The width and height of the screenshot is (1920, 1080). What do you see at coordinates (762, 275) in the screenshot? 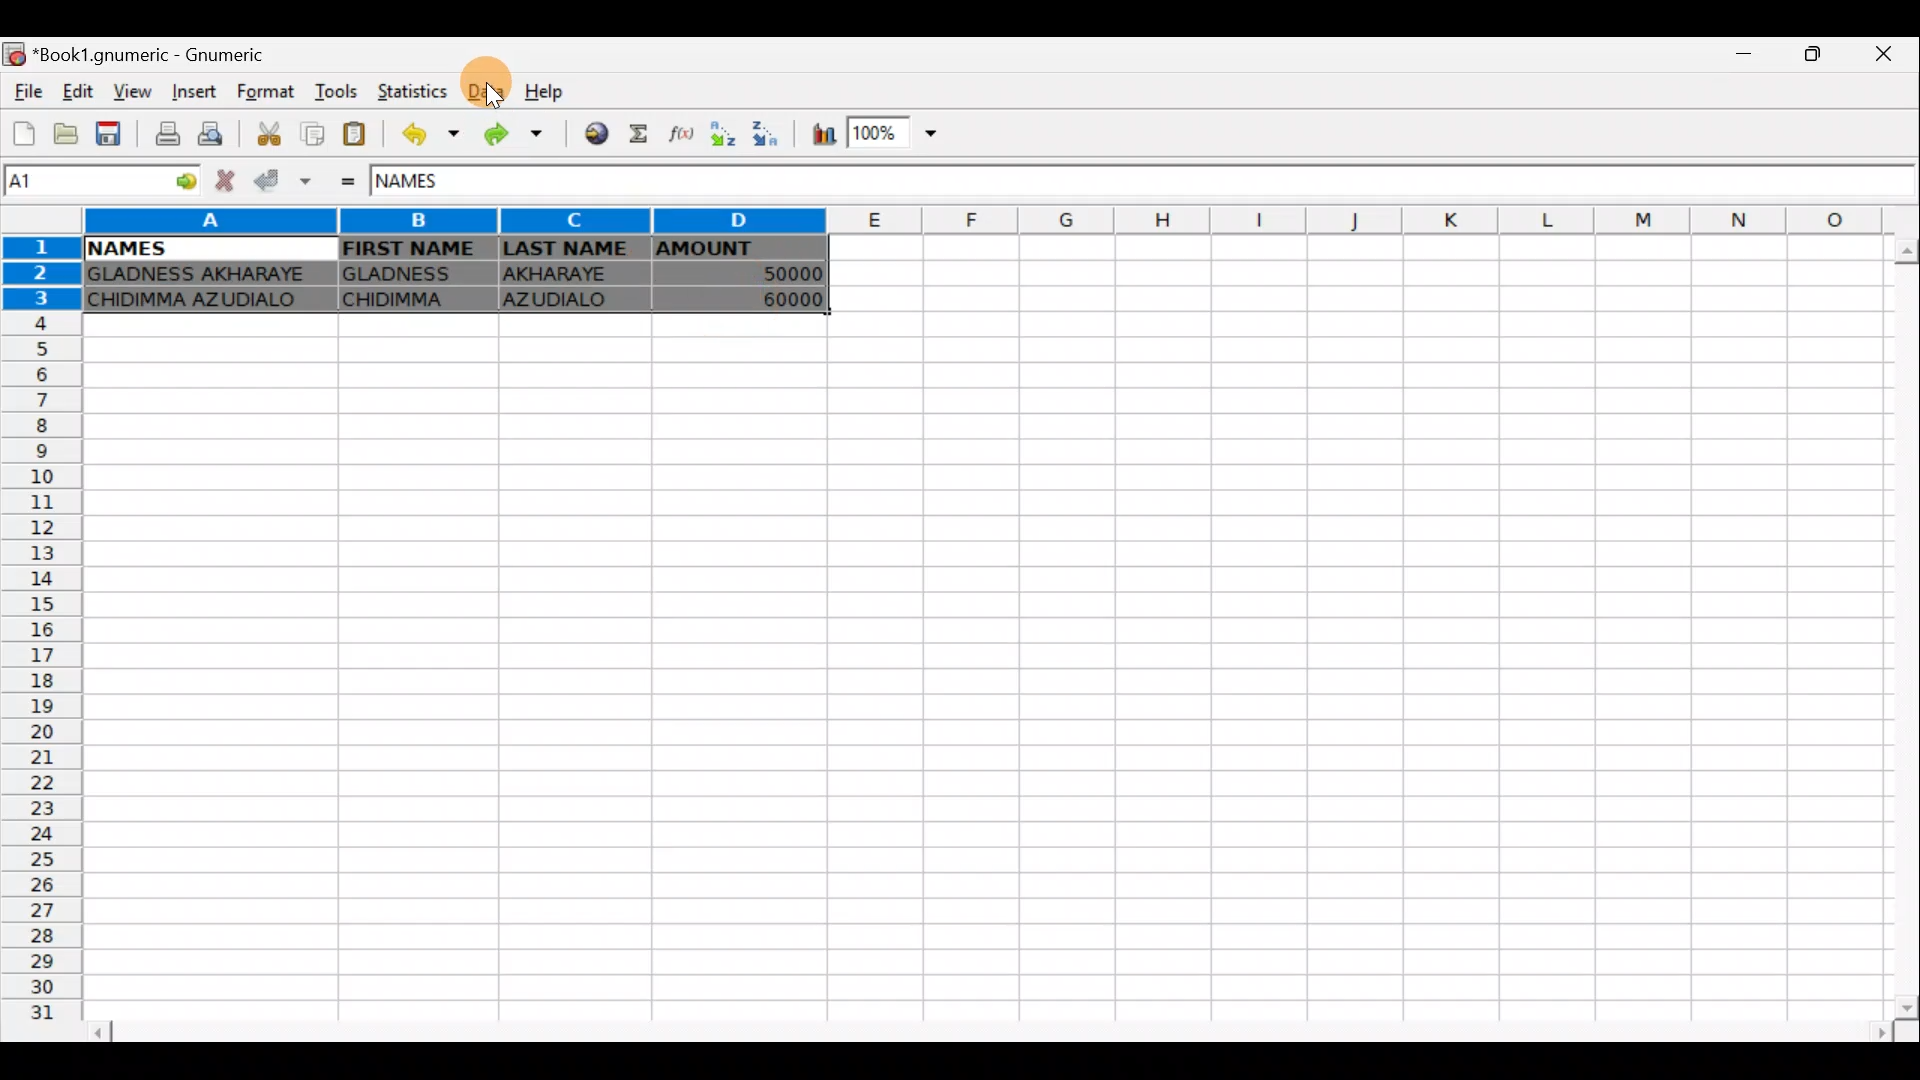
I see `50000` at bounding box center [762, 275].